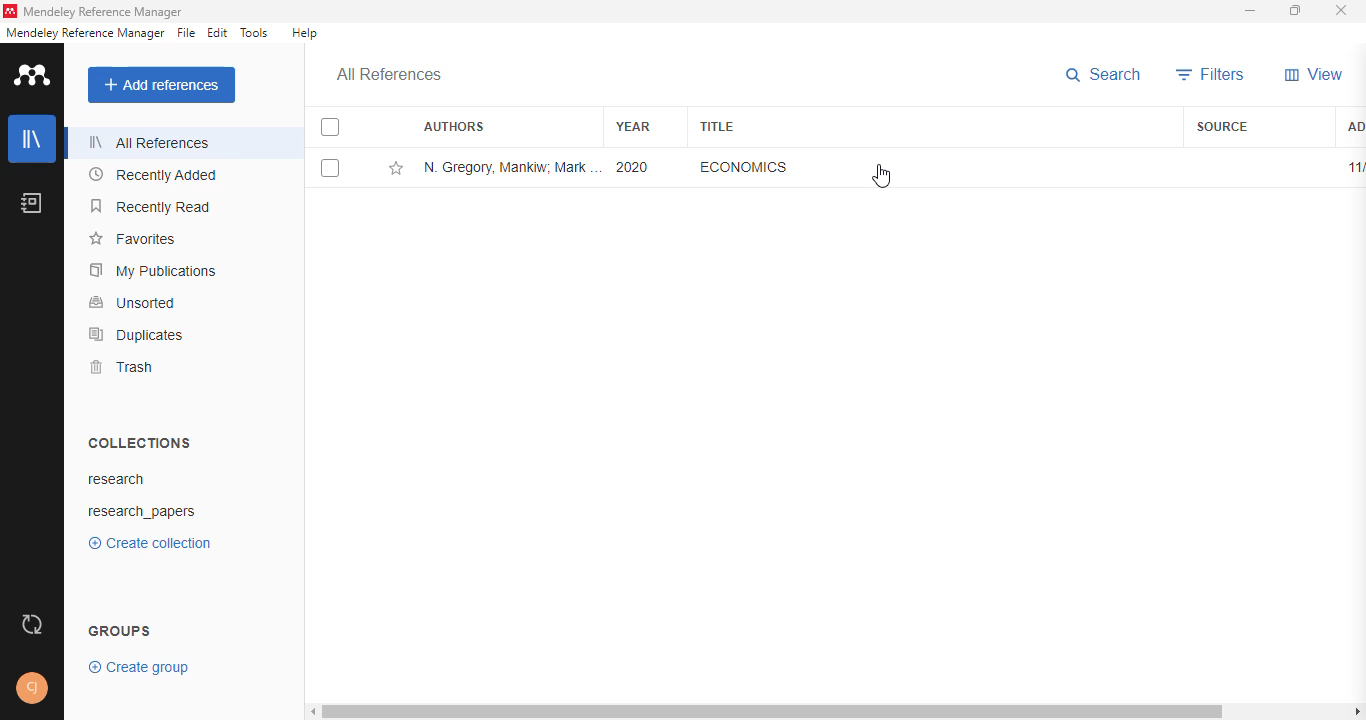  Describe the element at coordinates (716, 127) in the screenshot. I see `title` at that location.